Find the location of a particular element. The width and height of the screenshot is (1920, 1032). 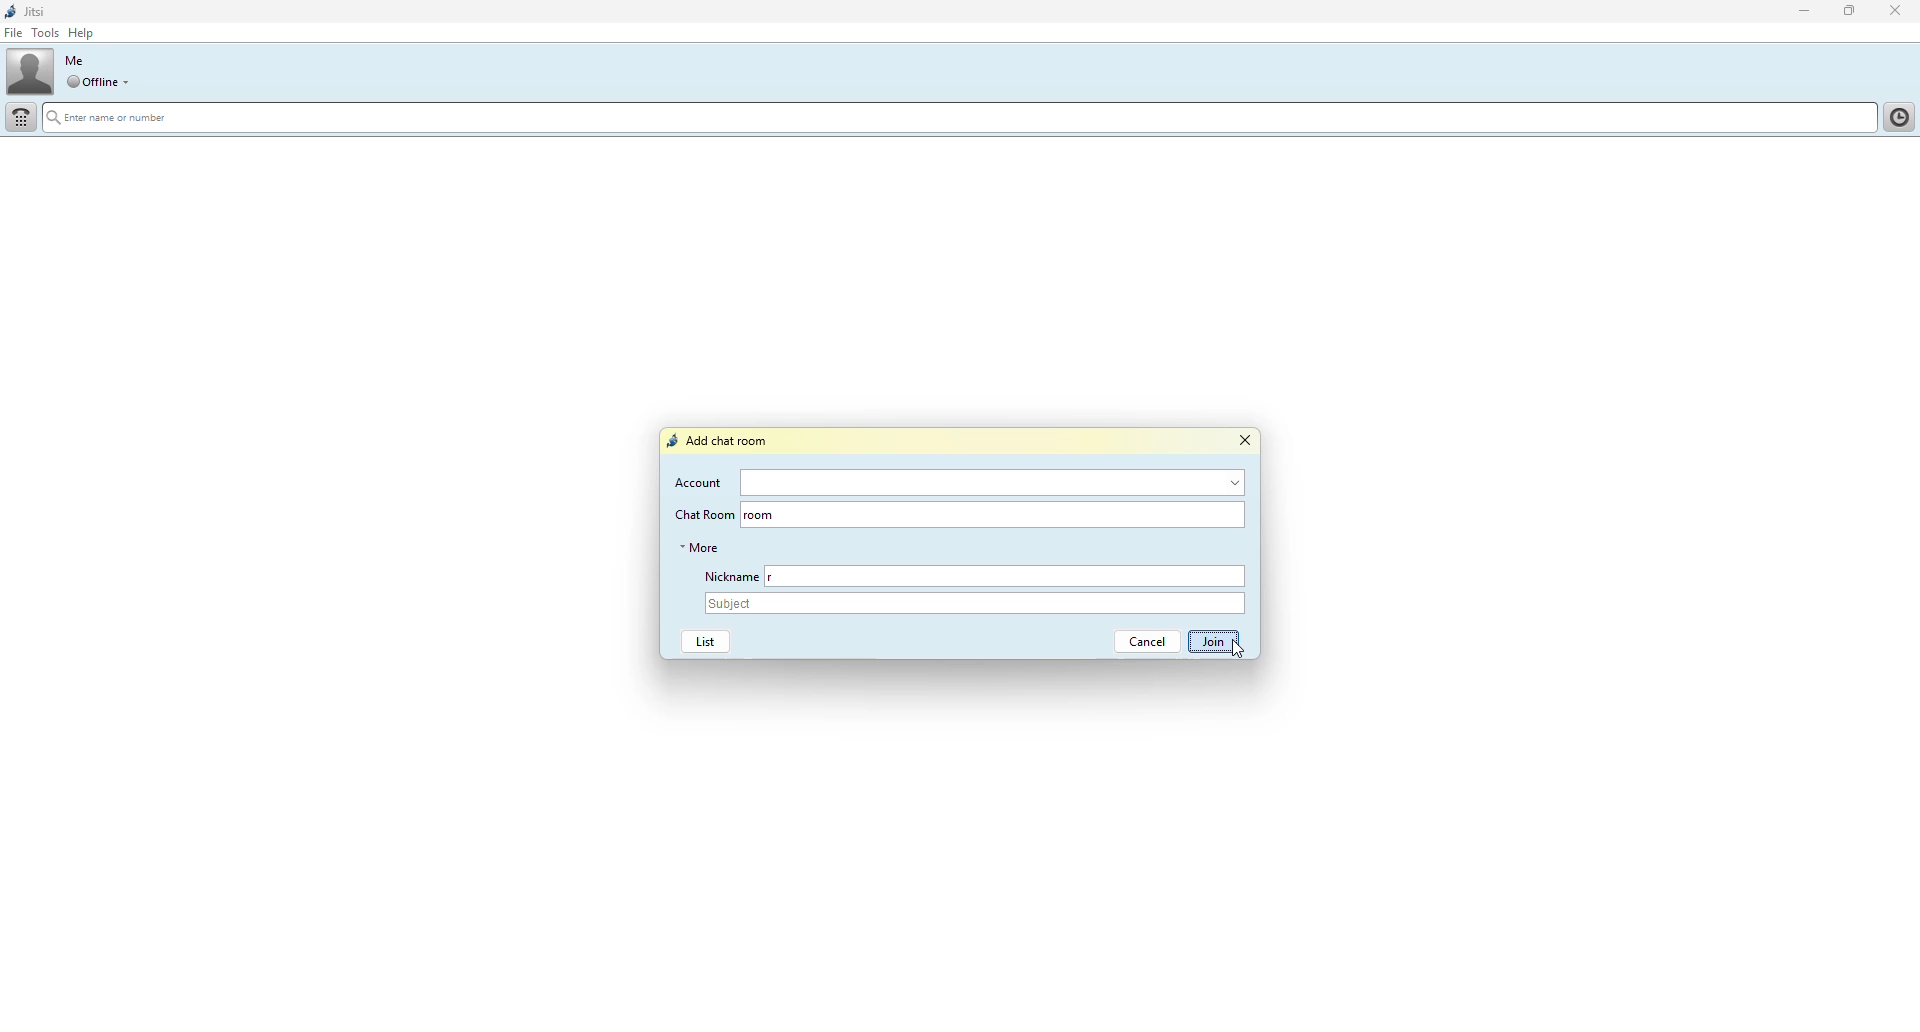

jitsi is located at coordinates (33, 13).